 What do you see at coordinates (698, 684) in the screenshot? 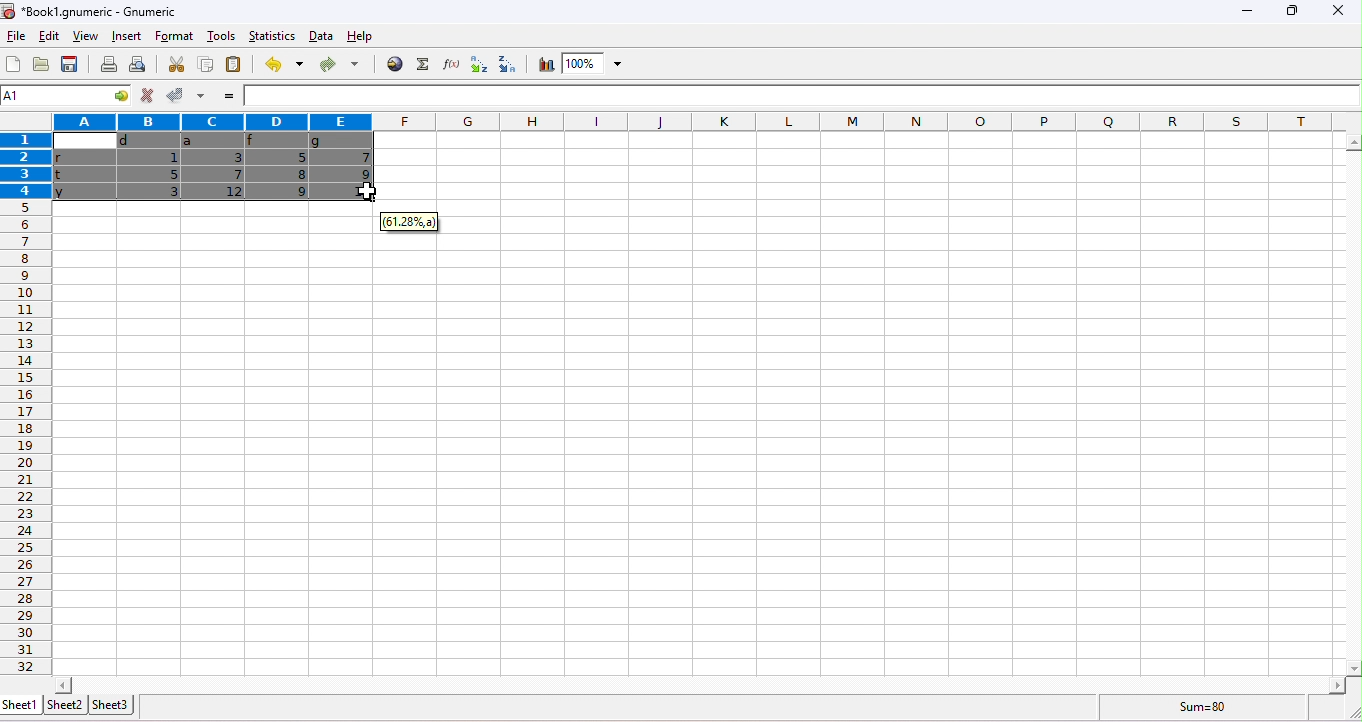
I see `horizontal slider` at bounding box center [698, 684].